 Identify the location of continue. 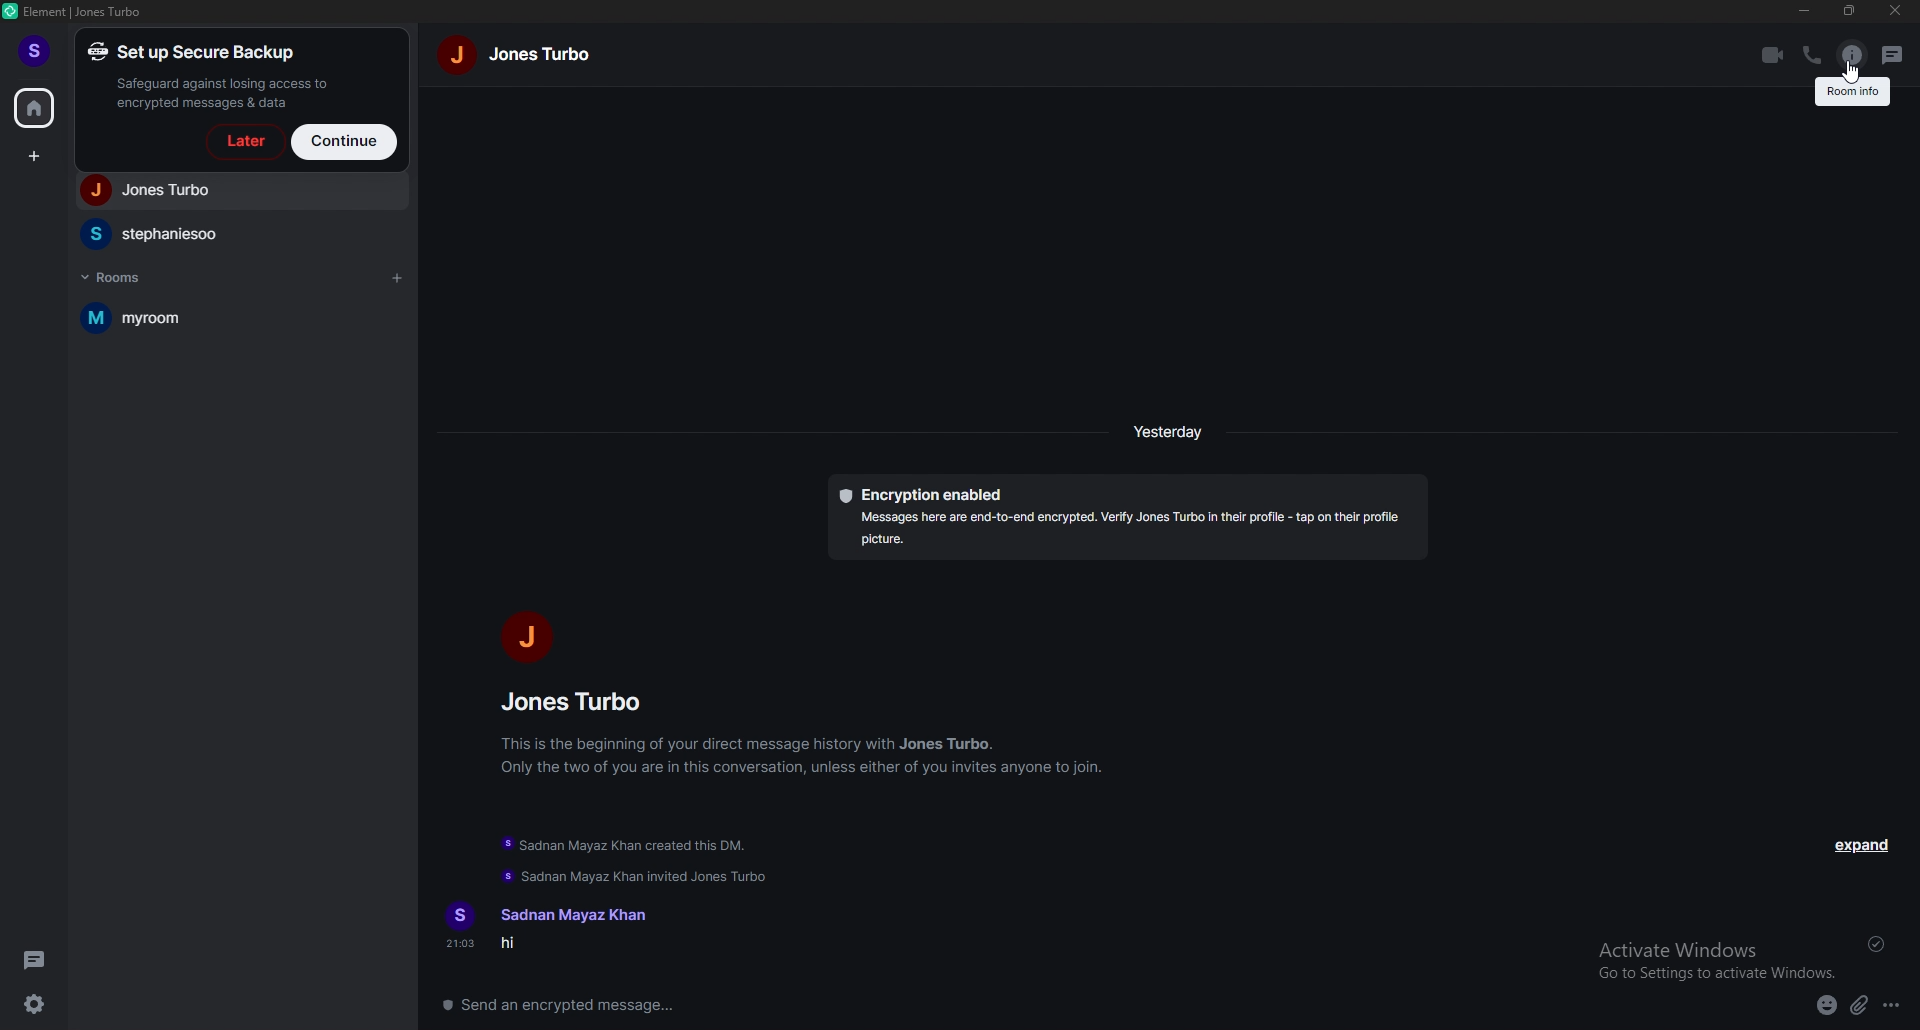
(345, 141).